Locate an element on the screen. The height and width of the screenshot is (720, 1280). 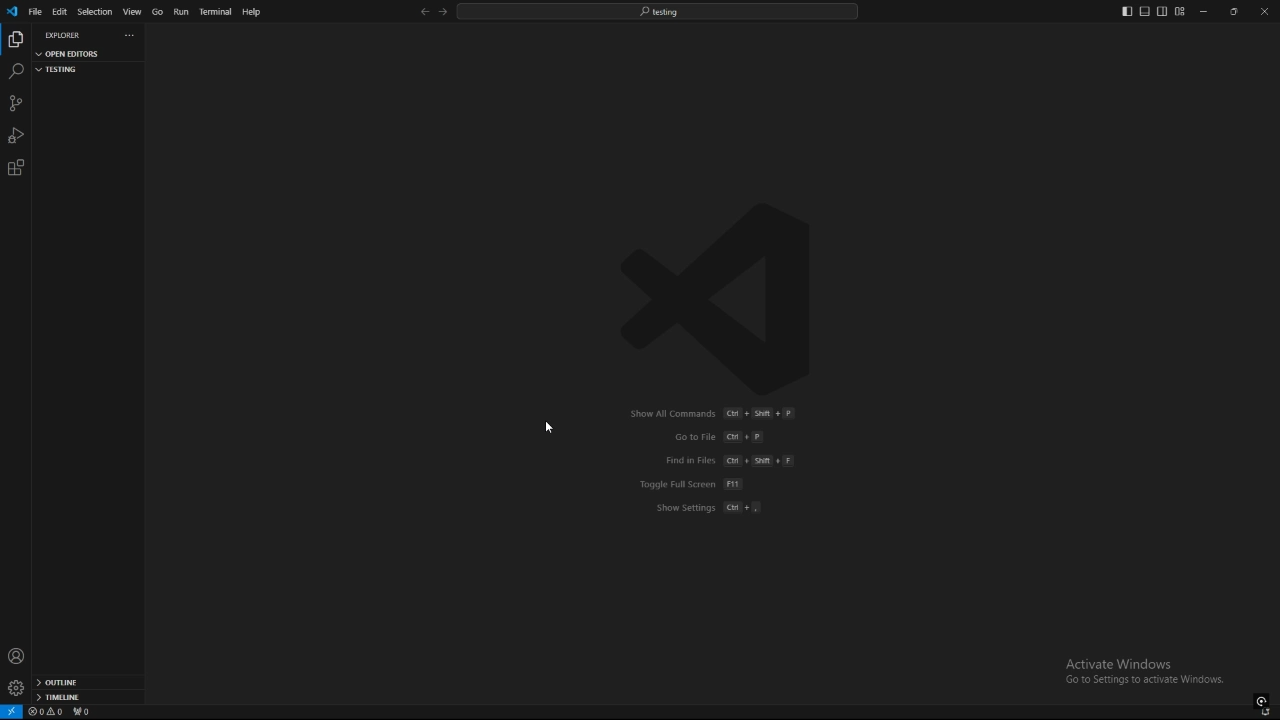
vscode logo is located at coordinates (711, 296).